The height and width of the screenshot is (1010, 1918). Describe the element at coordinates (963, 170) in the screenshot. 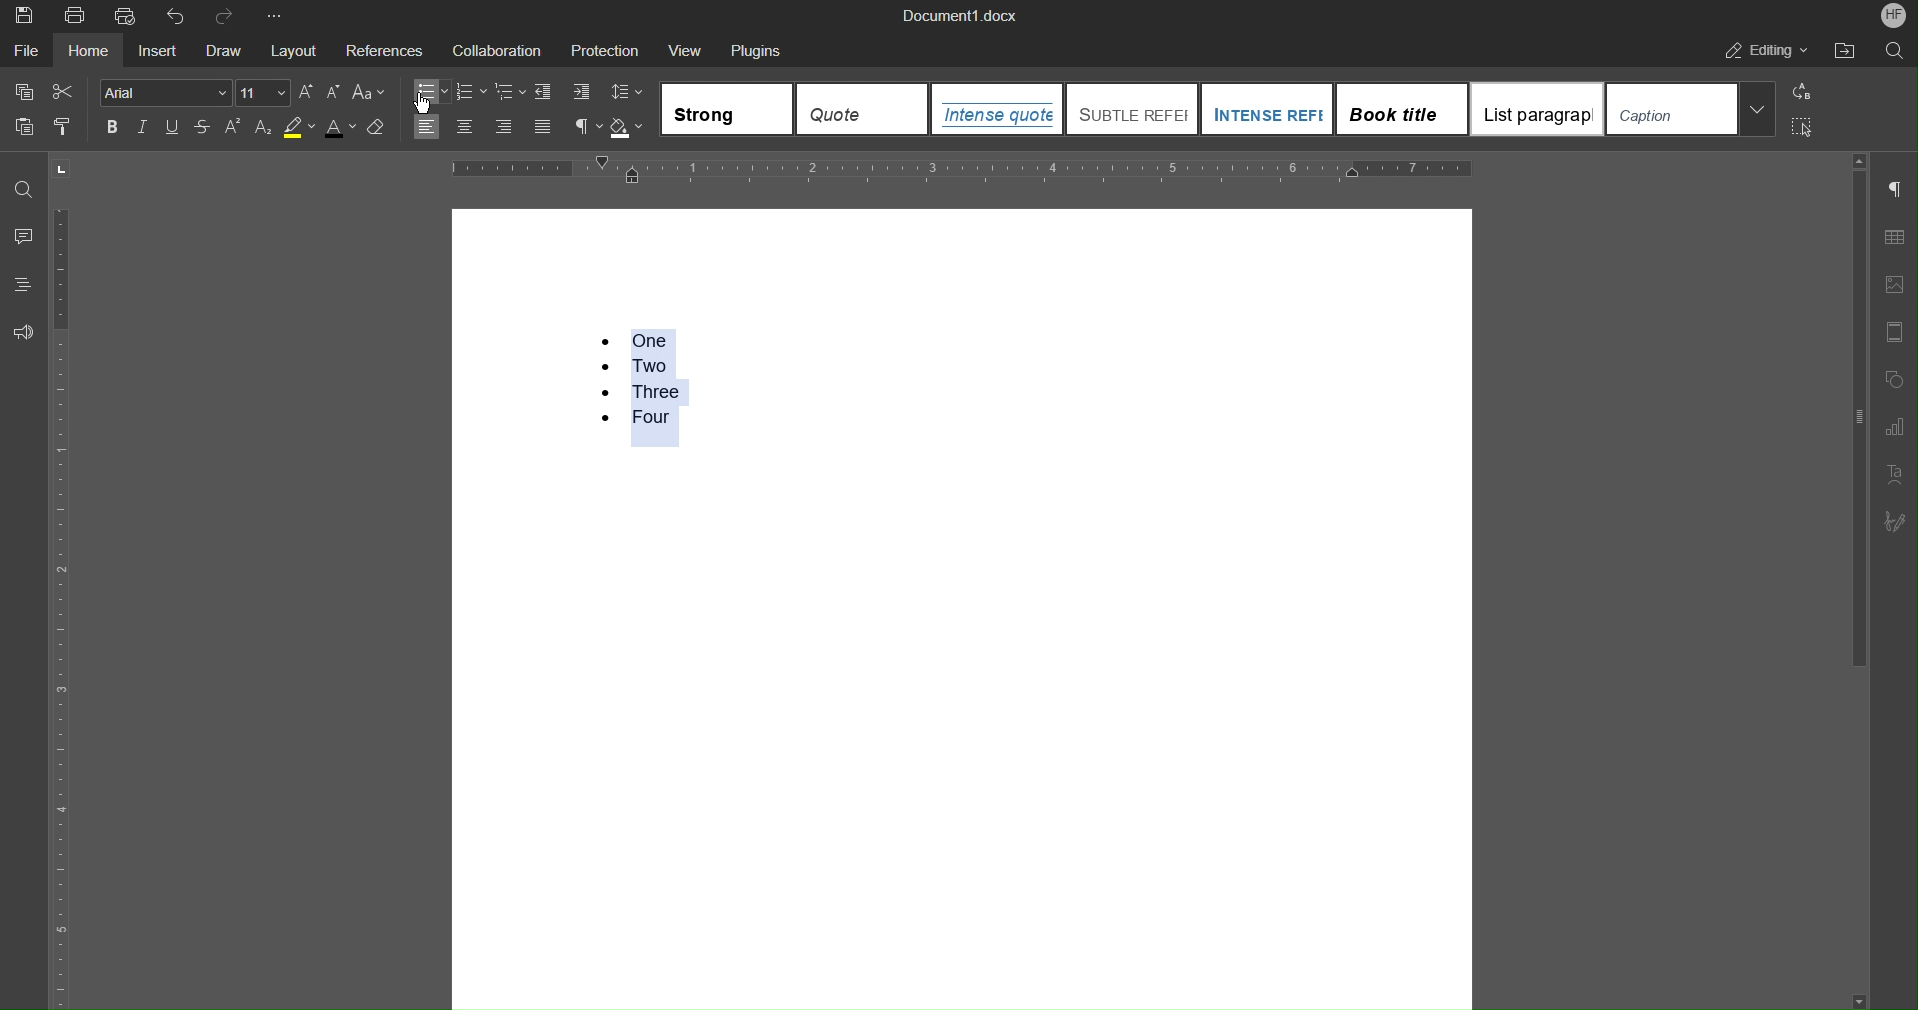

I see `Horizontal Ruler` at that location.